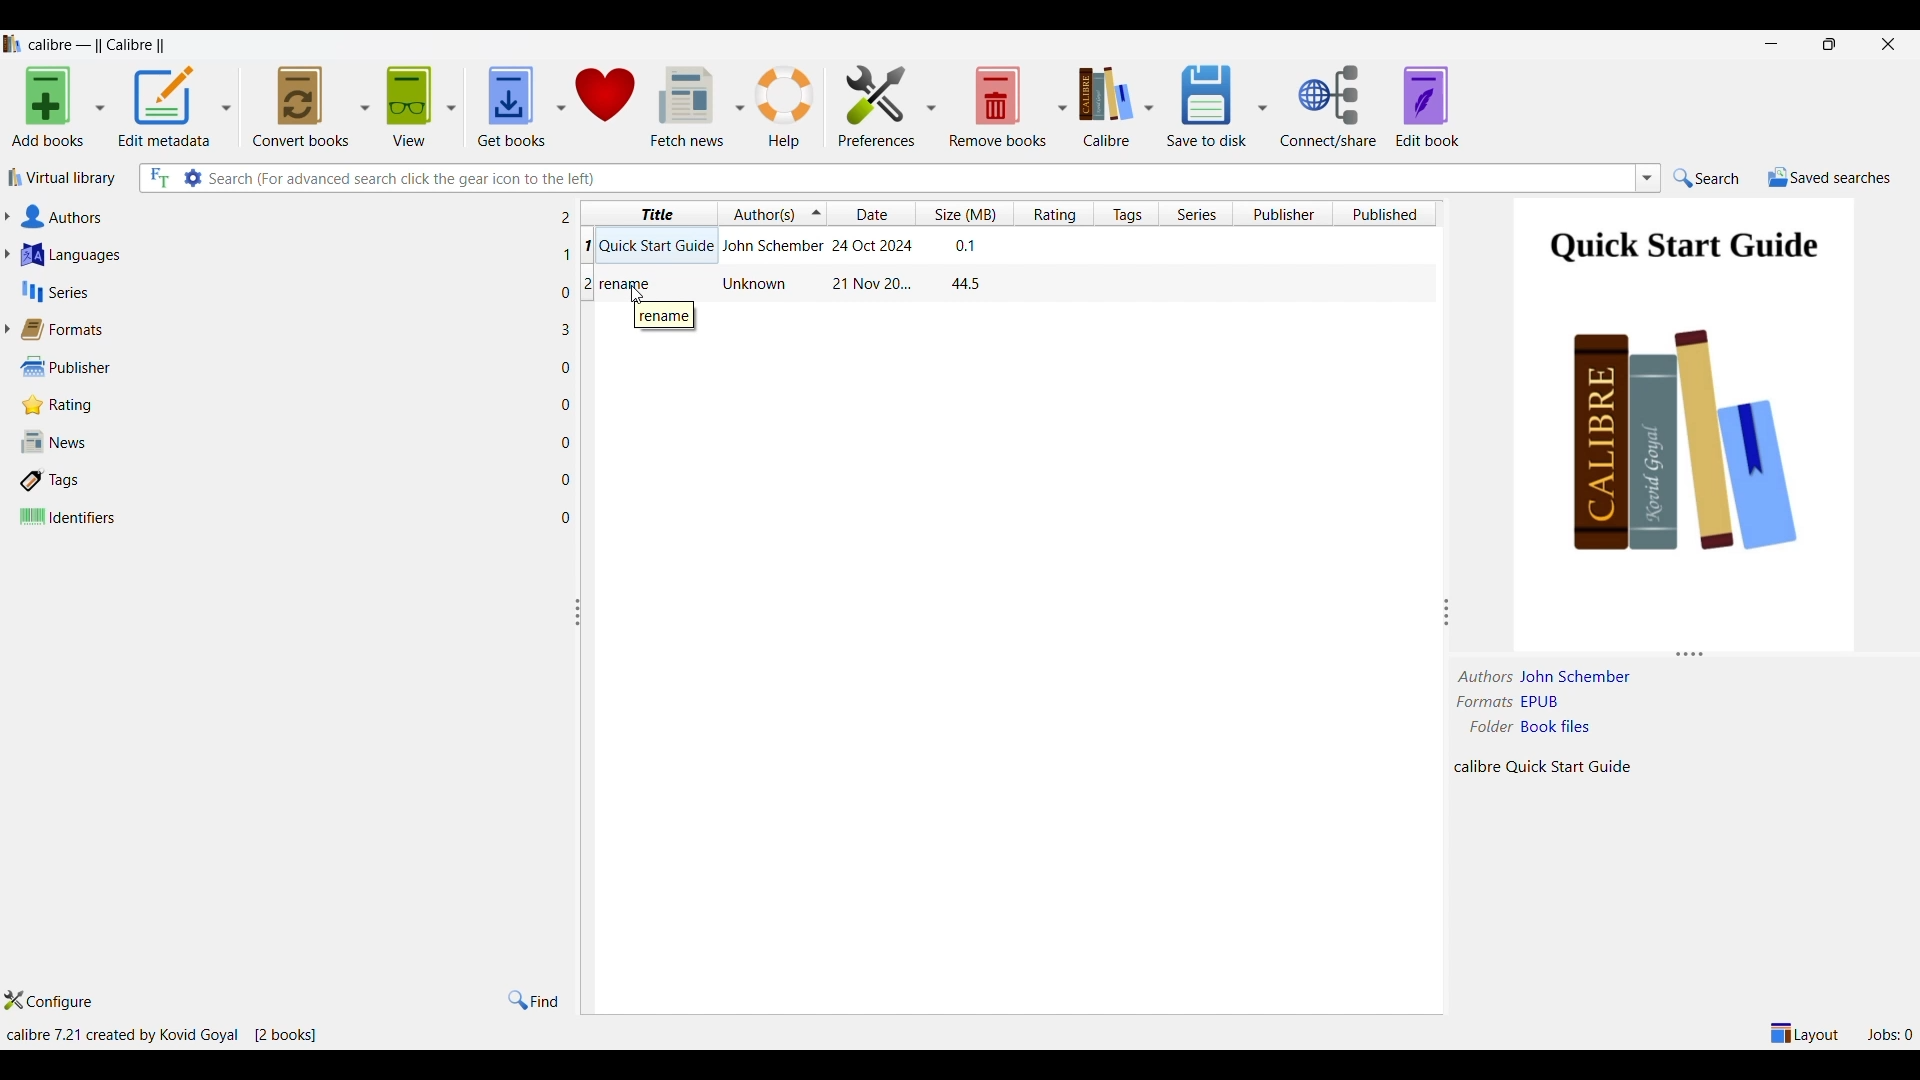  I want to click on Rating, so click(285, 405).